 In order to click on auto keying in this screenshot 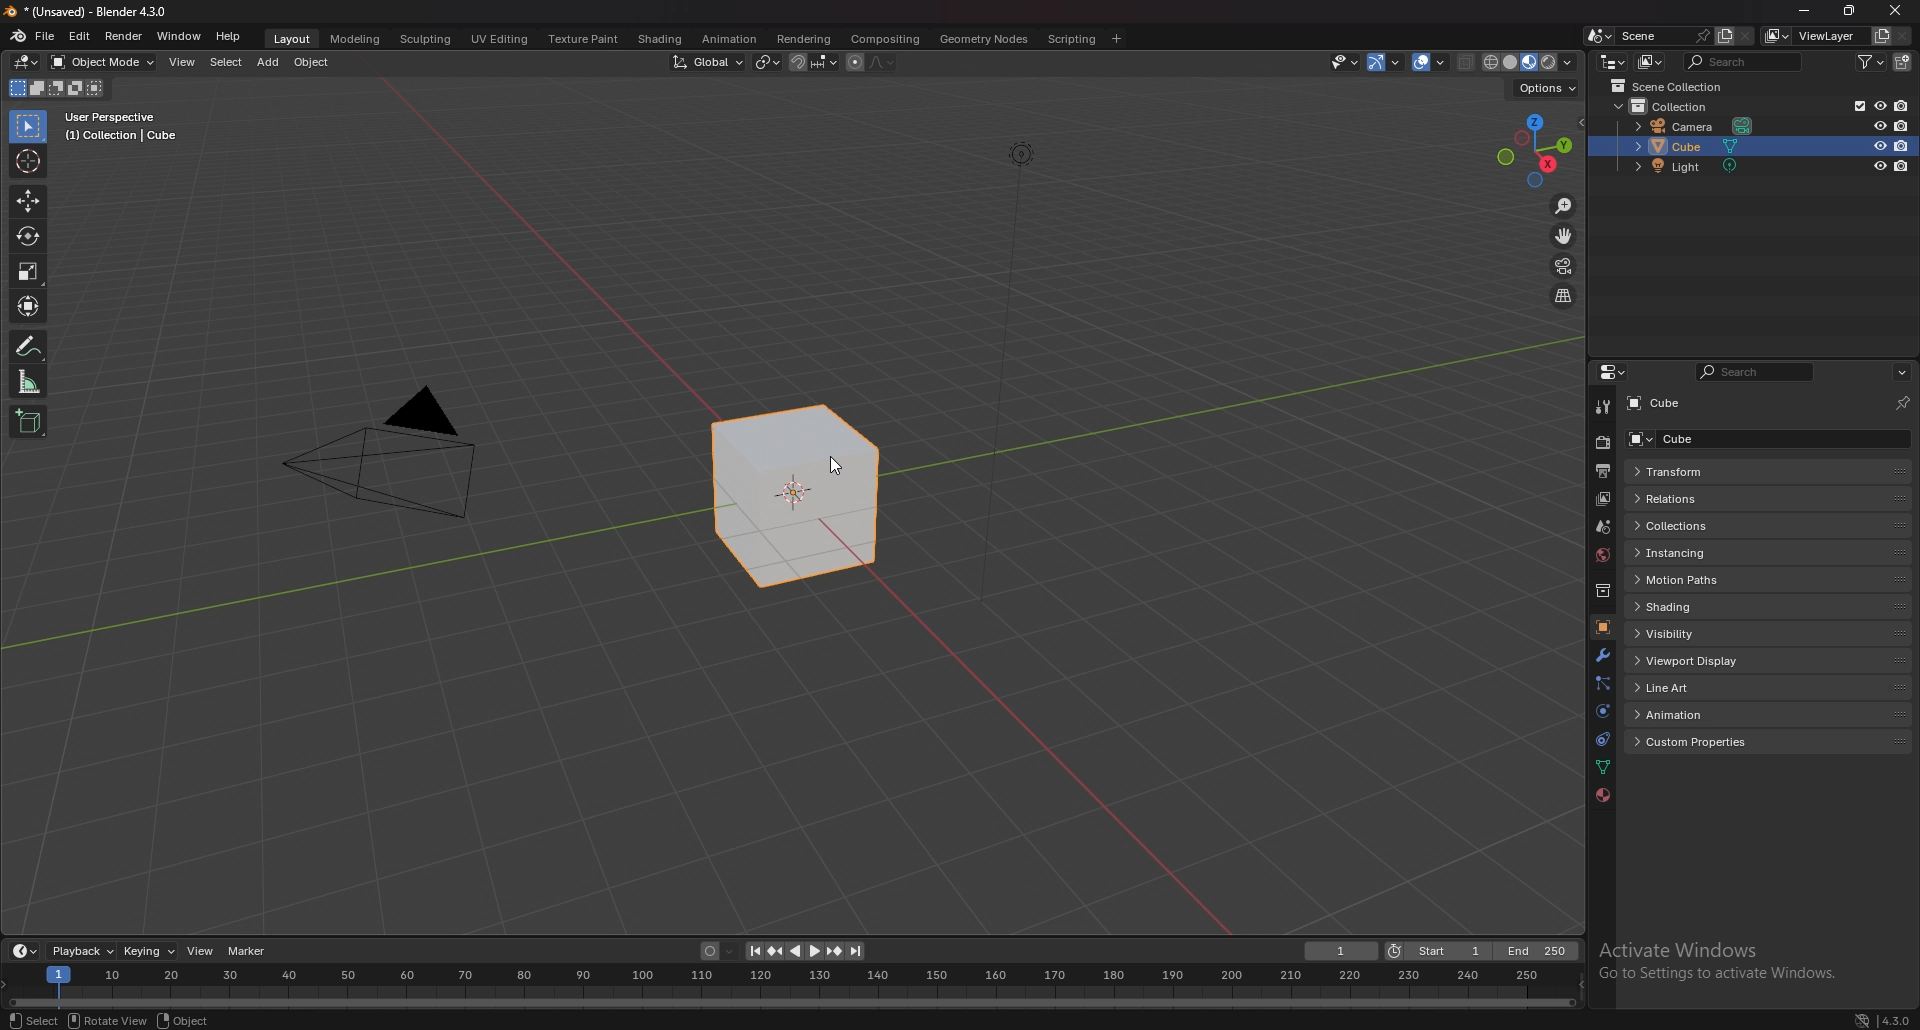, I will do `click(719, 951)`.